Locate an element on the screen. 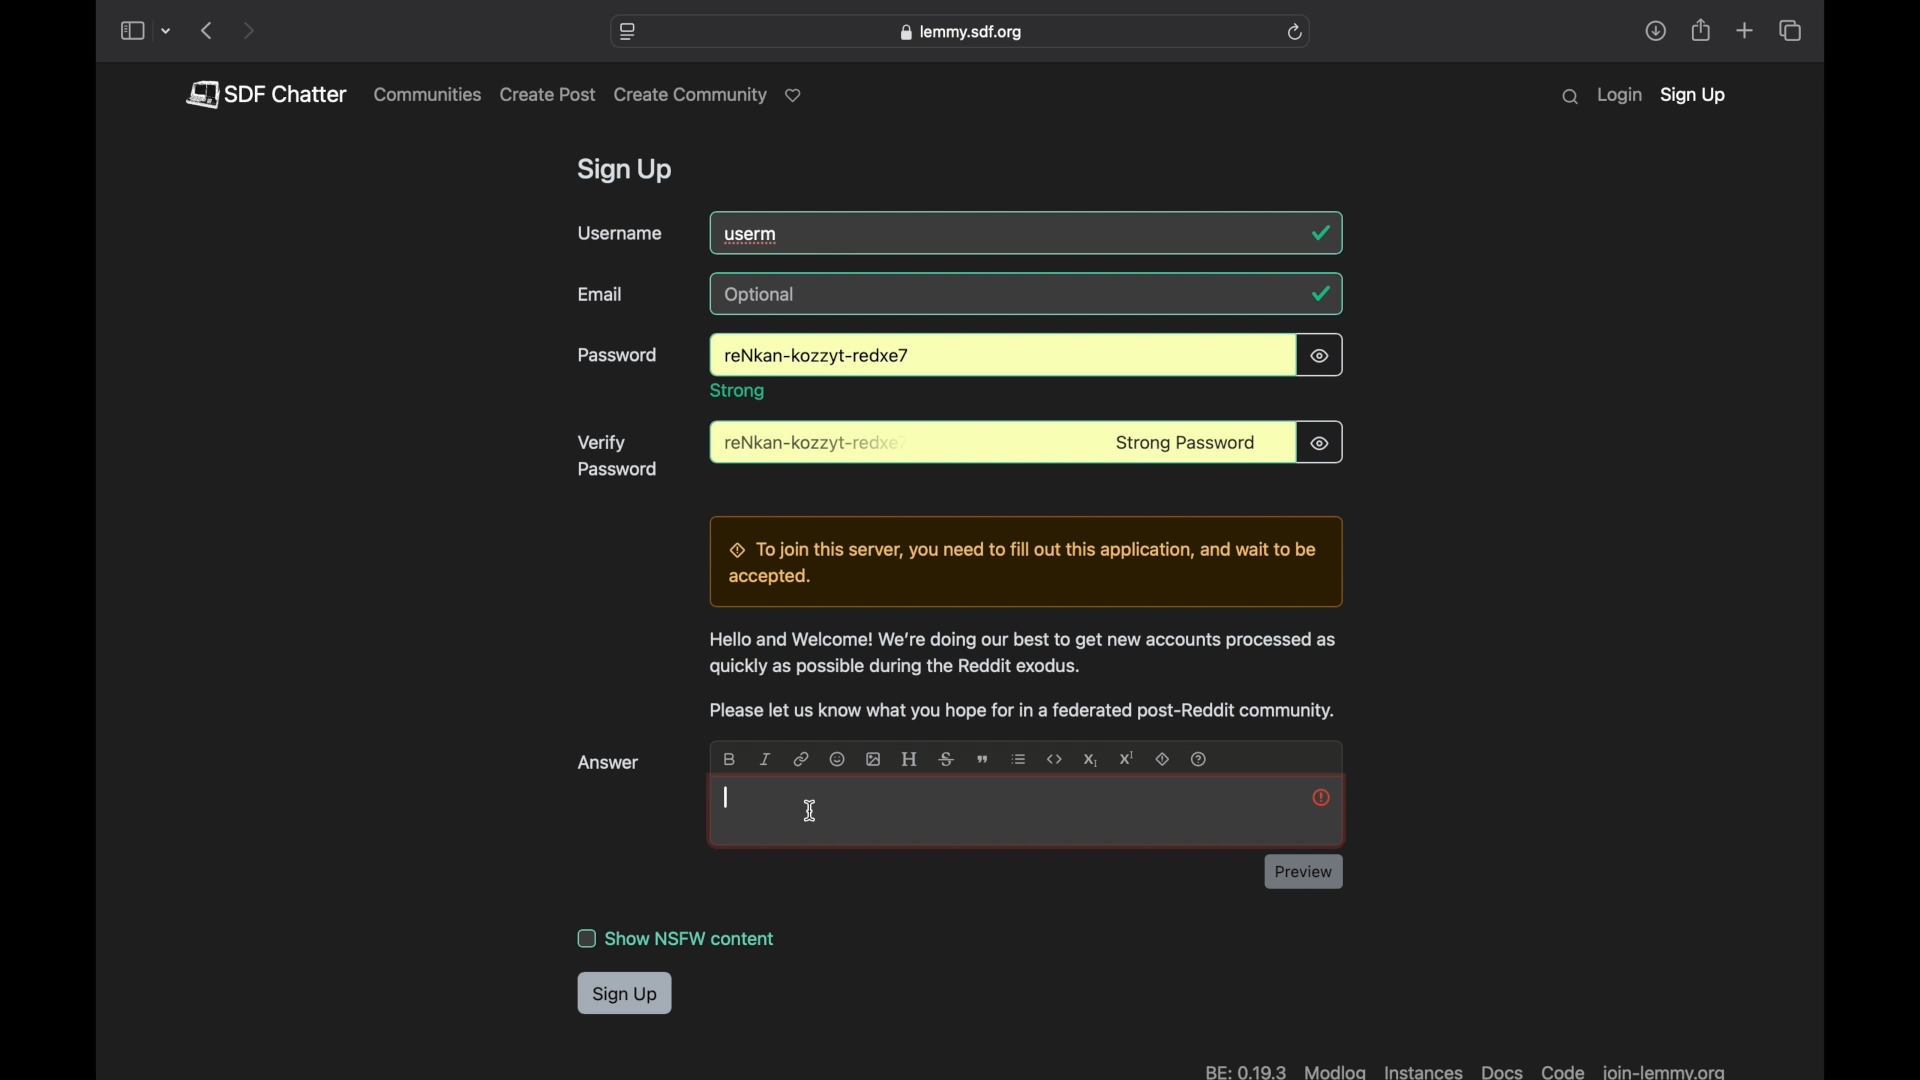 This screenshot has height=1080, width=1920. sign up is located at coordinates (628, 172).